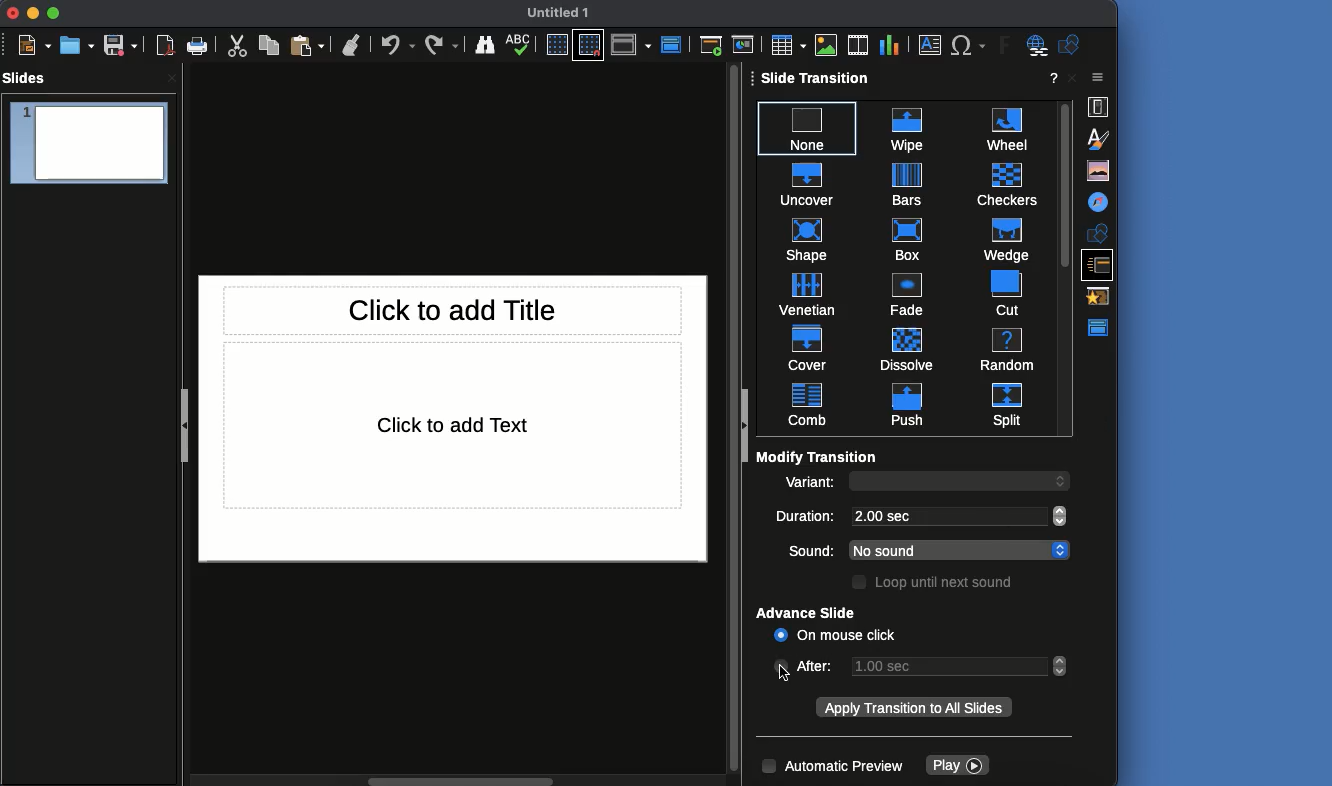 This screenshot has width=1332, height=786. What do you see at coordinates (1000, 127) in the screenshot?
I see `wheel` at bounding box center [1000, 127].